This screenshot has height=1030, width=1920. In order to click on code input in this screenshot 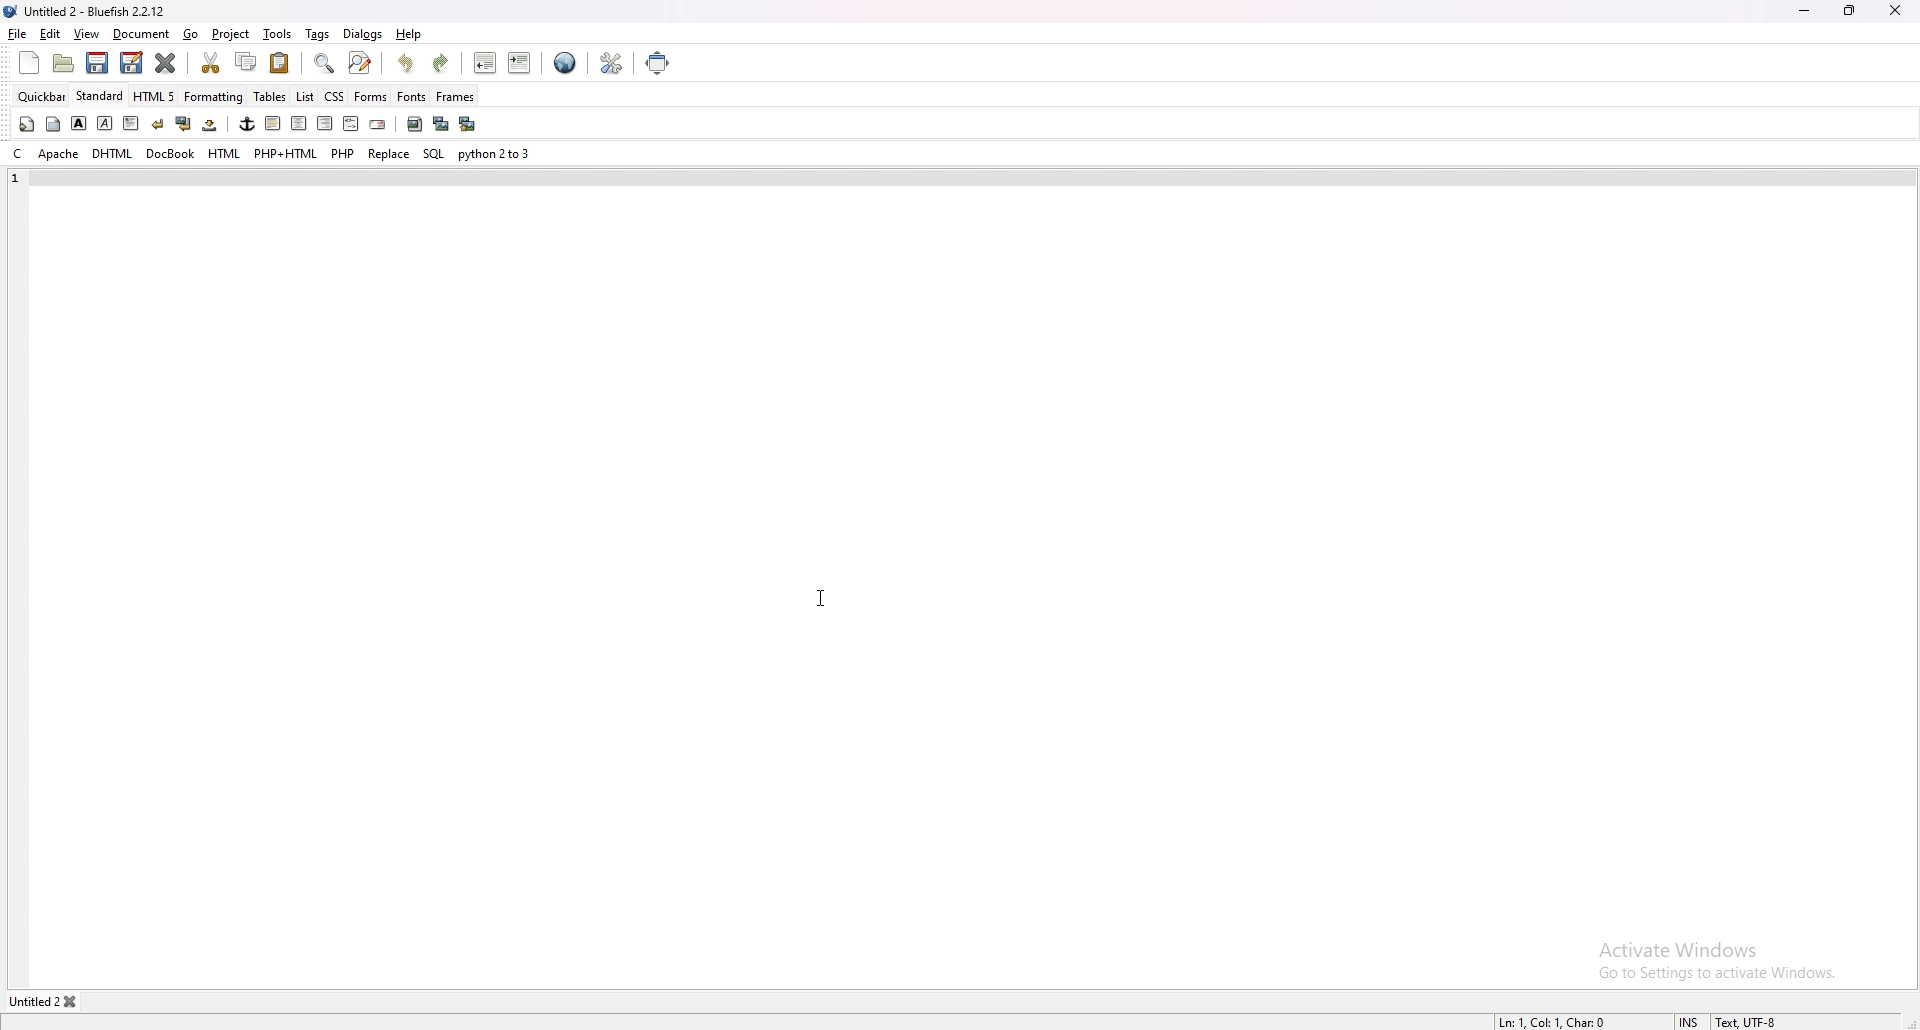, I will do `click(343, 178)`.